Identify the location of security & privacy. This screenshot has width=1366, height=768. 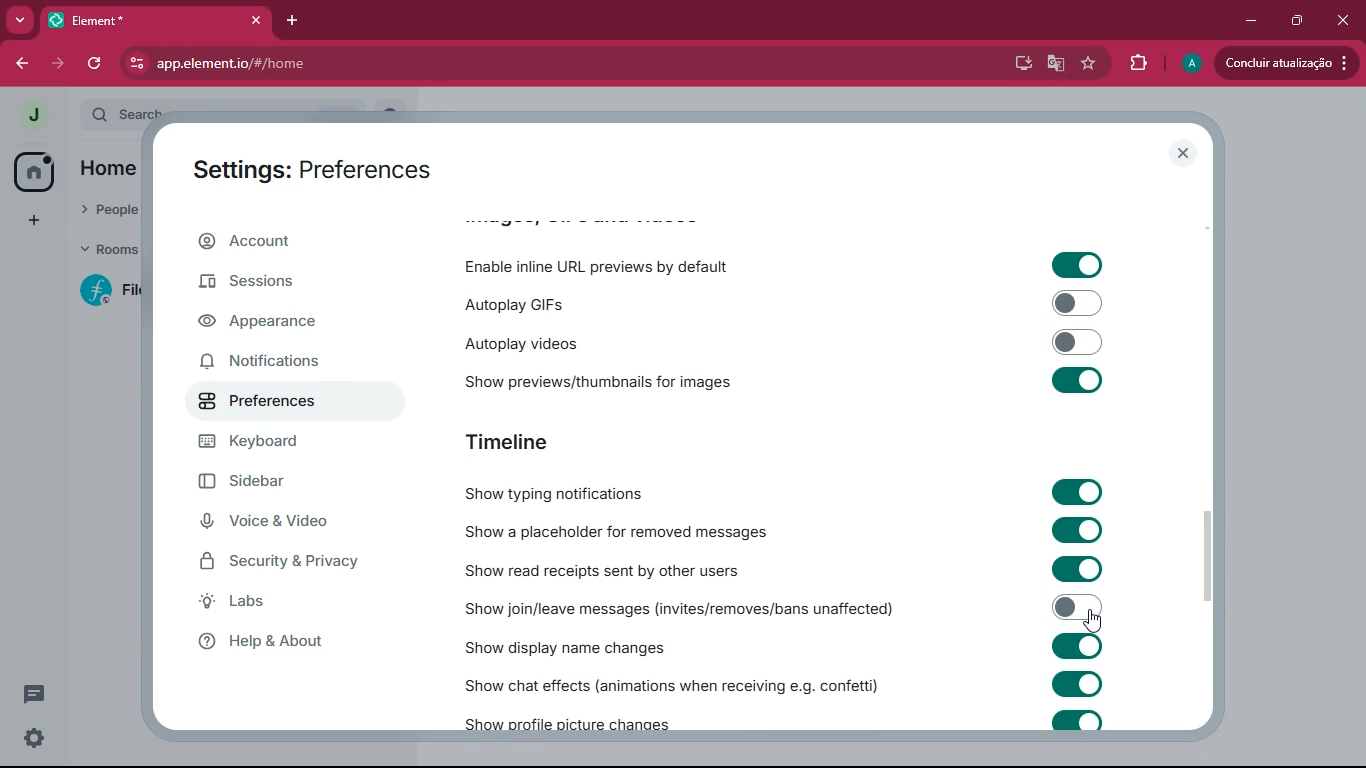
(280, 563).